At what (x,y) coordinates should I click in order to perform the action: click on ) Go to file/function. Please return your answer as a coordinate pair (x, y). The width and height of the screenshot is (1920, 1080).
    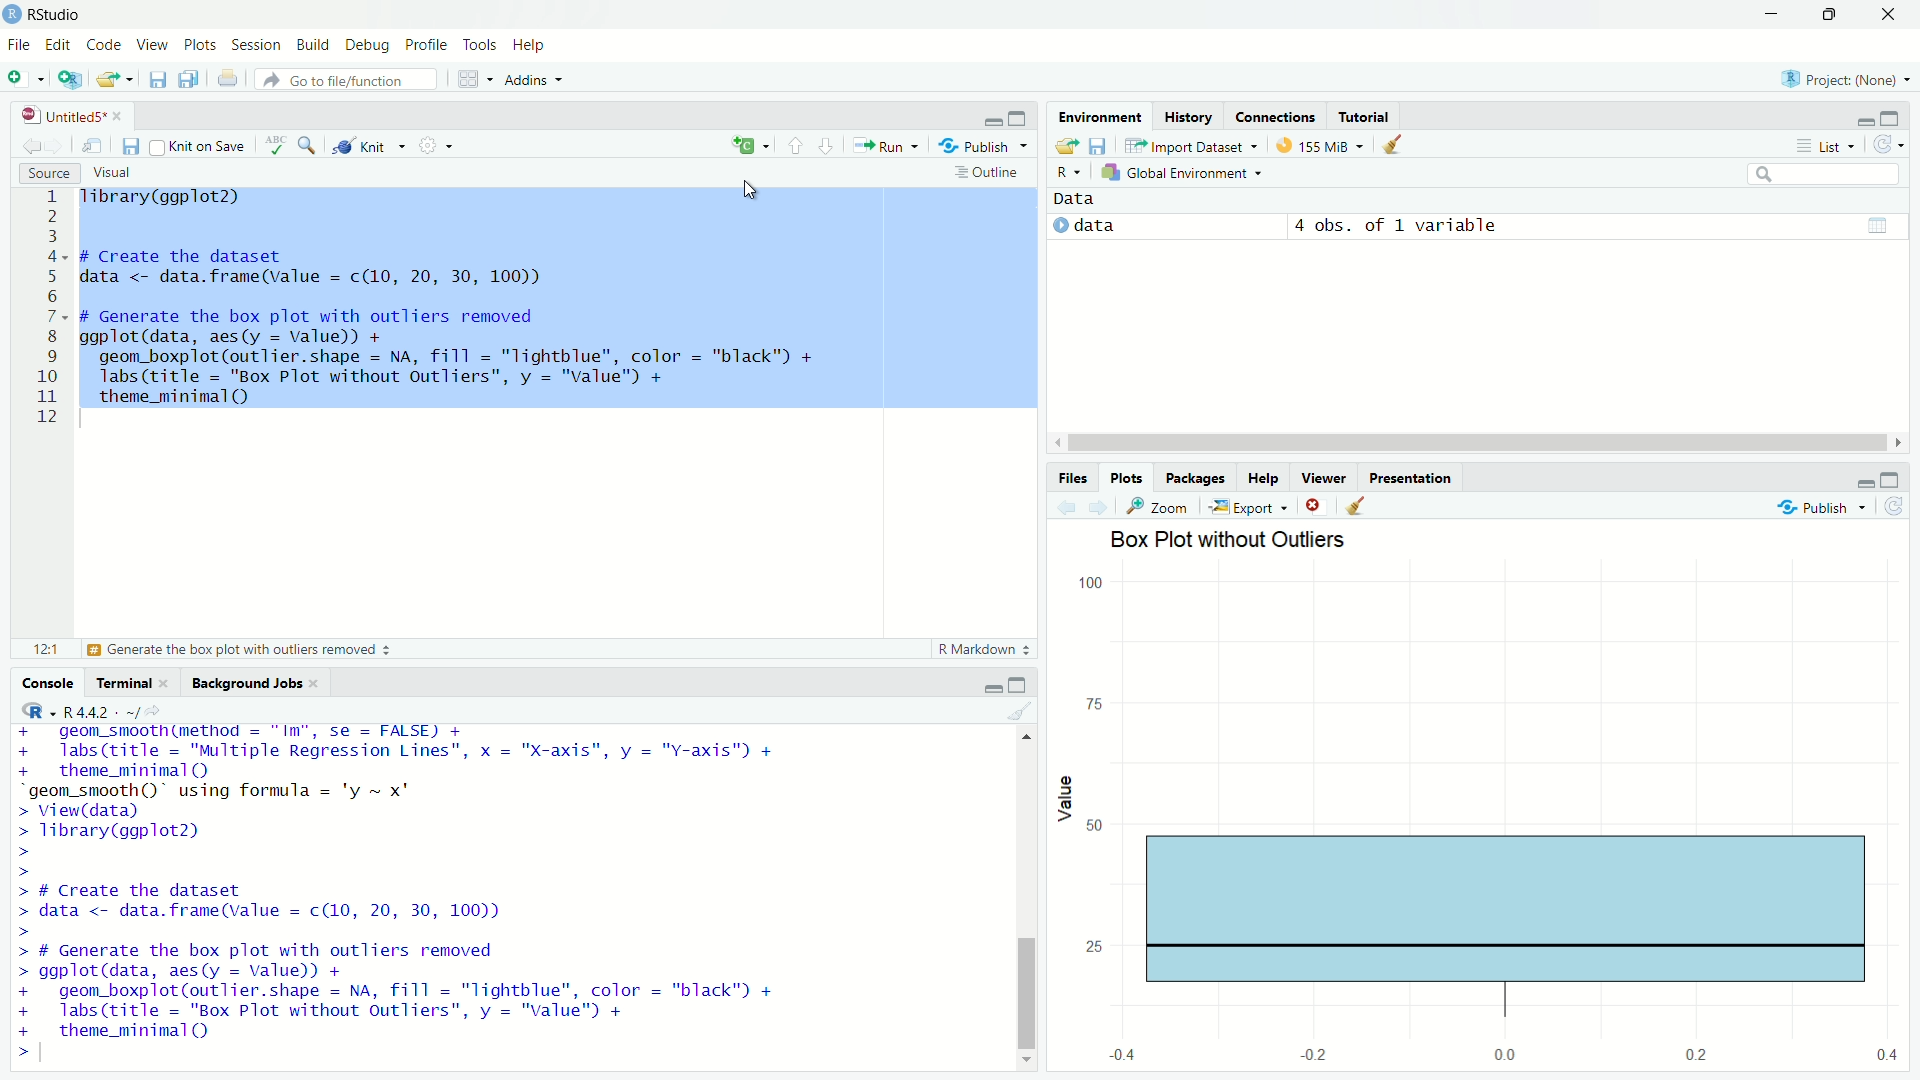
    Looking at the image, I should click on (341, 79).